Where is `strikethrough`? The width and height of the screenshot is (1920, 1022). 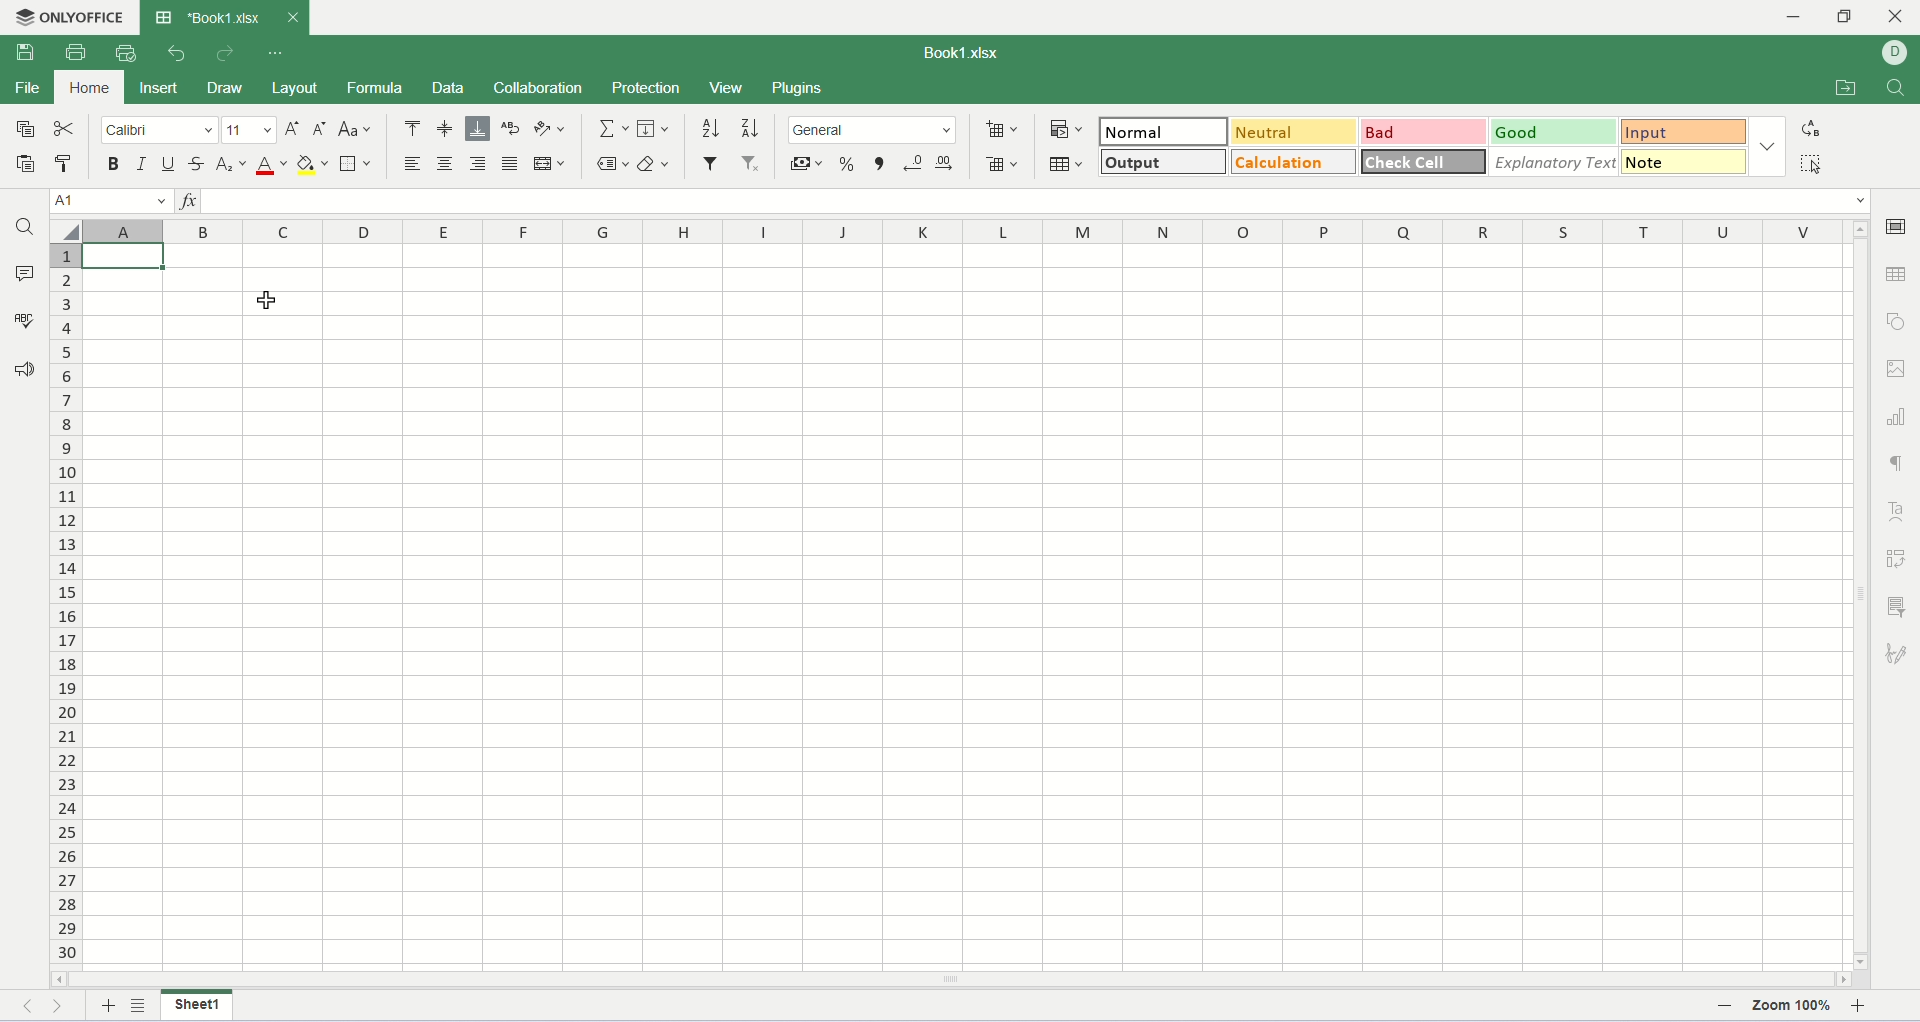 strikethrough is located at coordinates (196, 163).